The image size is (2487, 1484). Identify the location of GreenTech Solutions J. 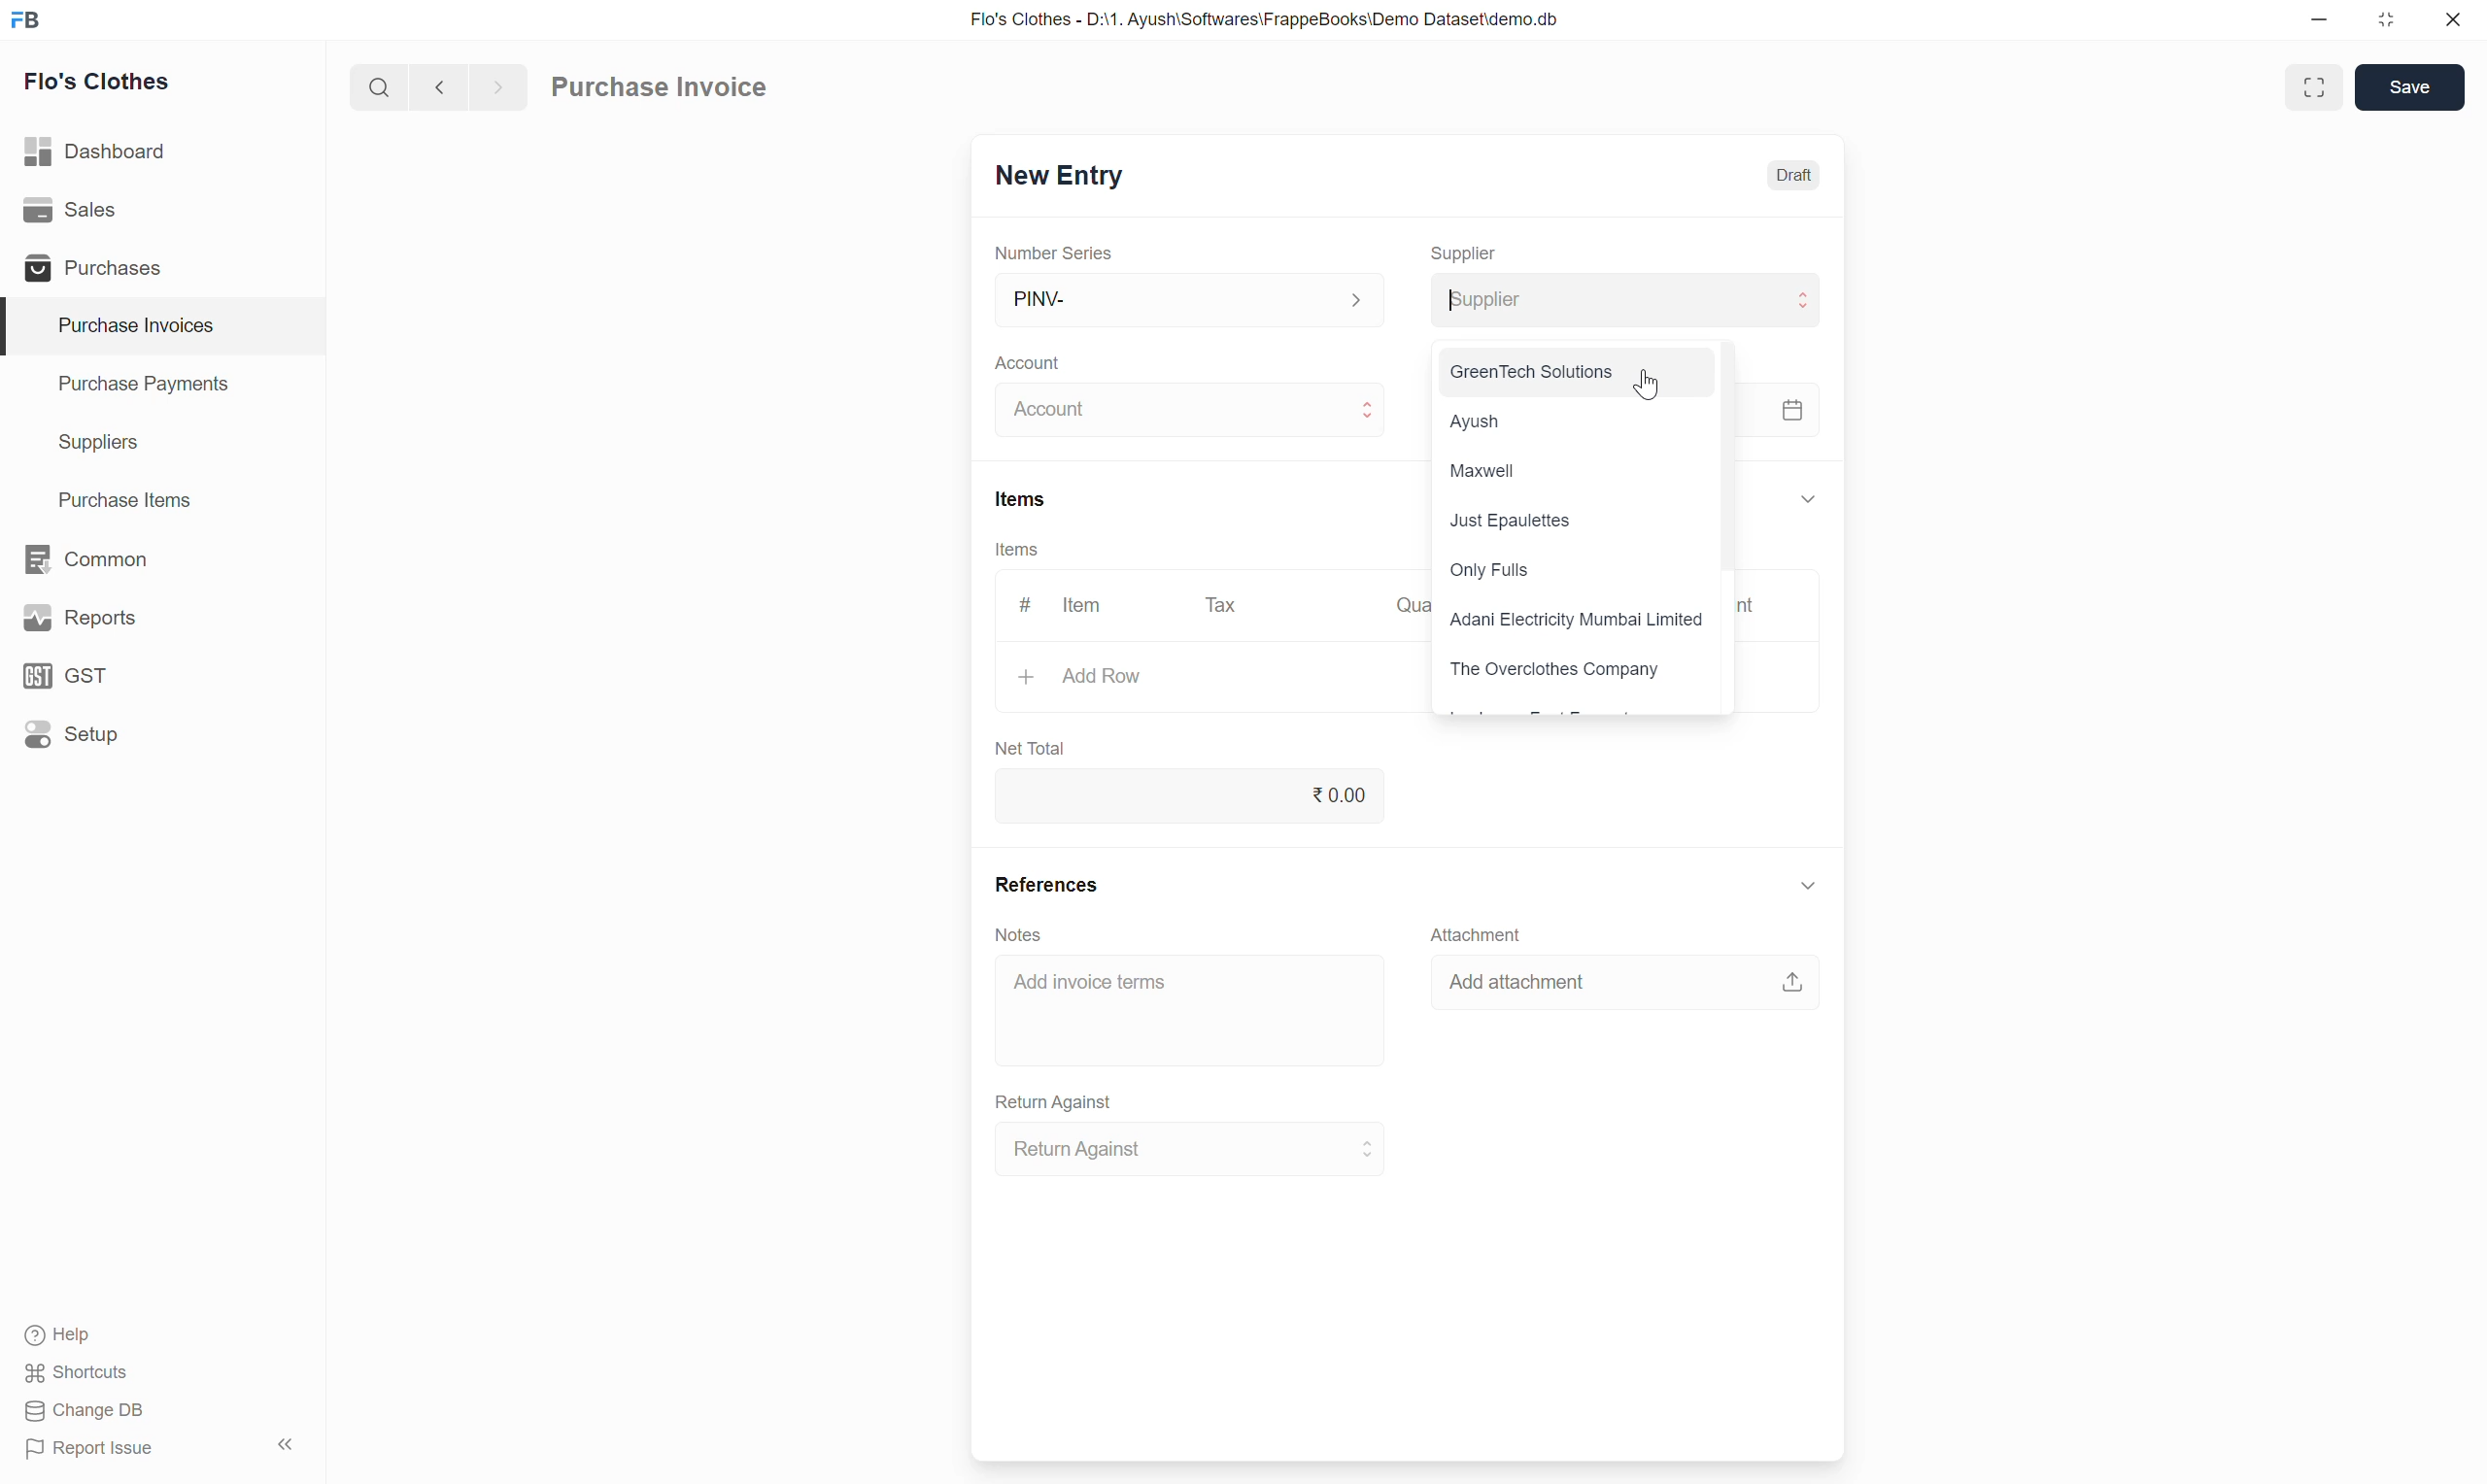
(1575, 376).